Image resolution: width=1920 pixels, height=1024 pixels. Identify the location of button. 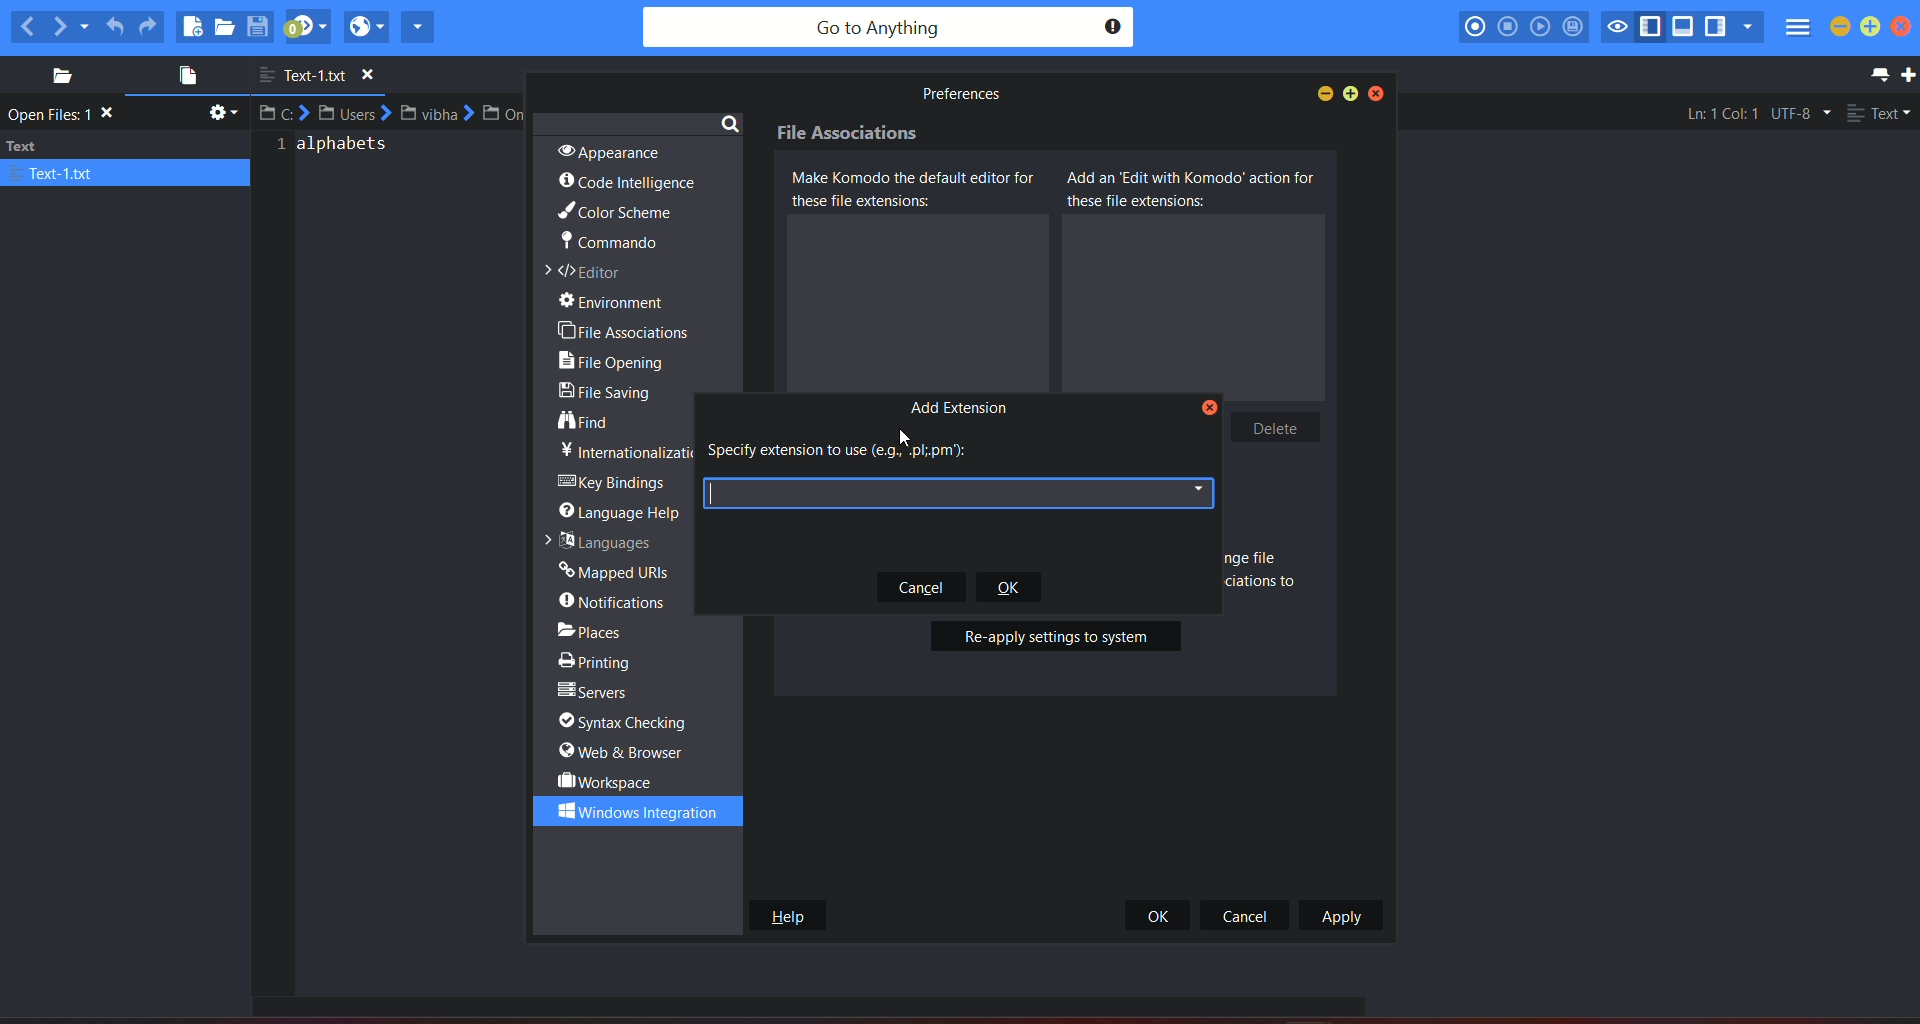
(1056, 635).